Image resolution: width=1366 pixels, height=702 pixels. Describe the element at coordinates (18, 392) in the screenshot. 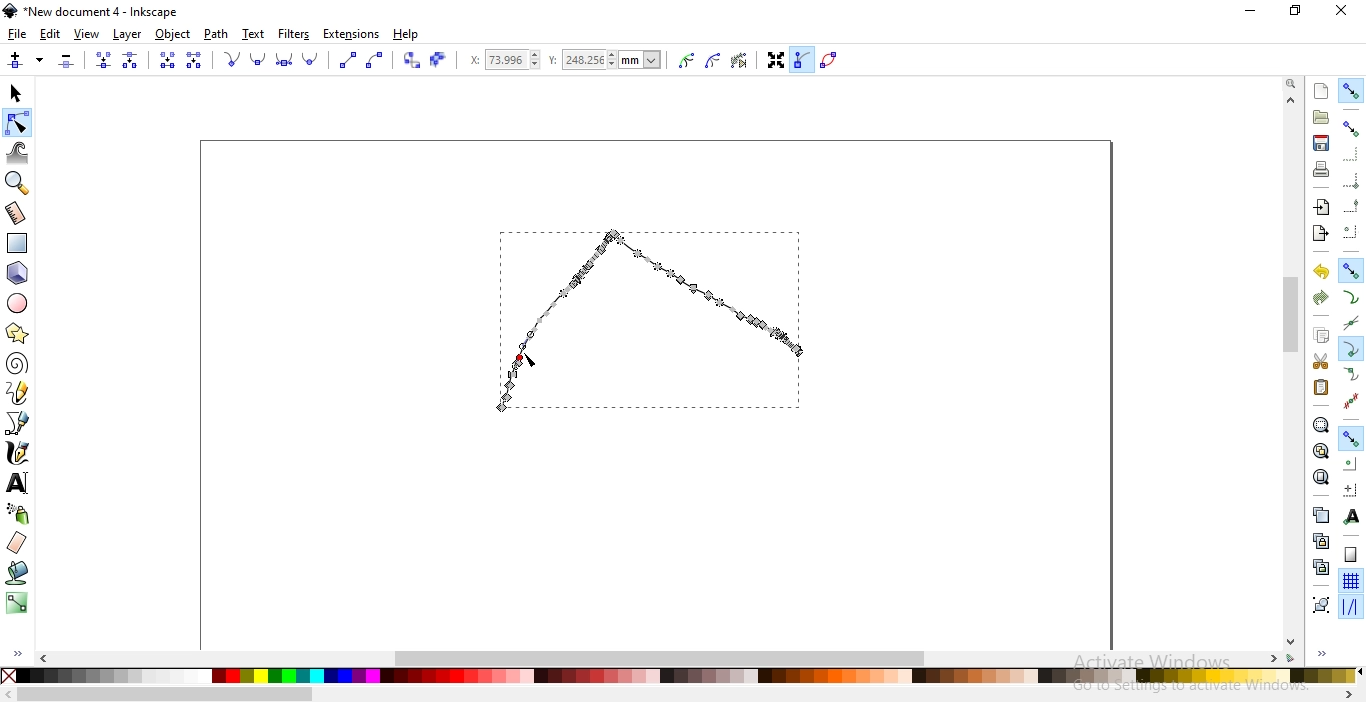

I see `draw freehand lines` at that location.